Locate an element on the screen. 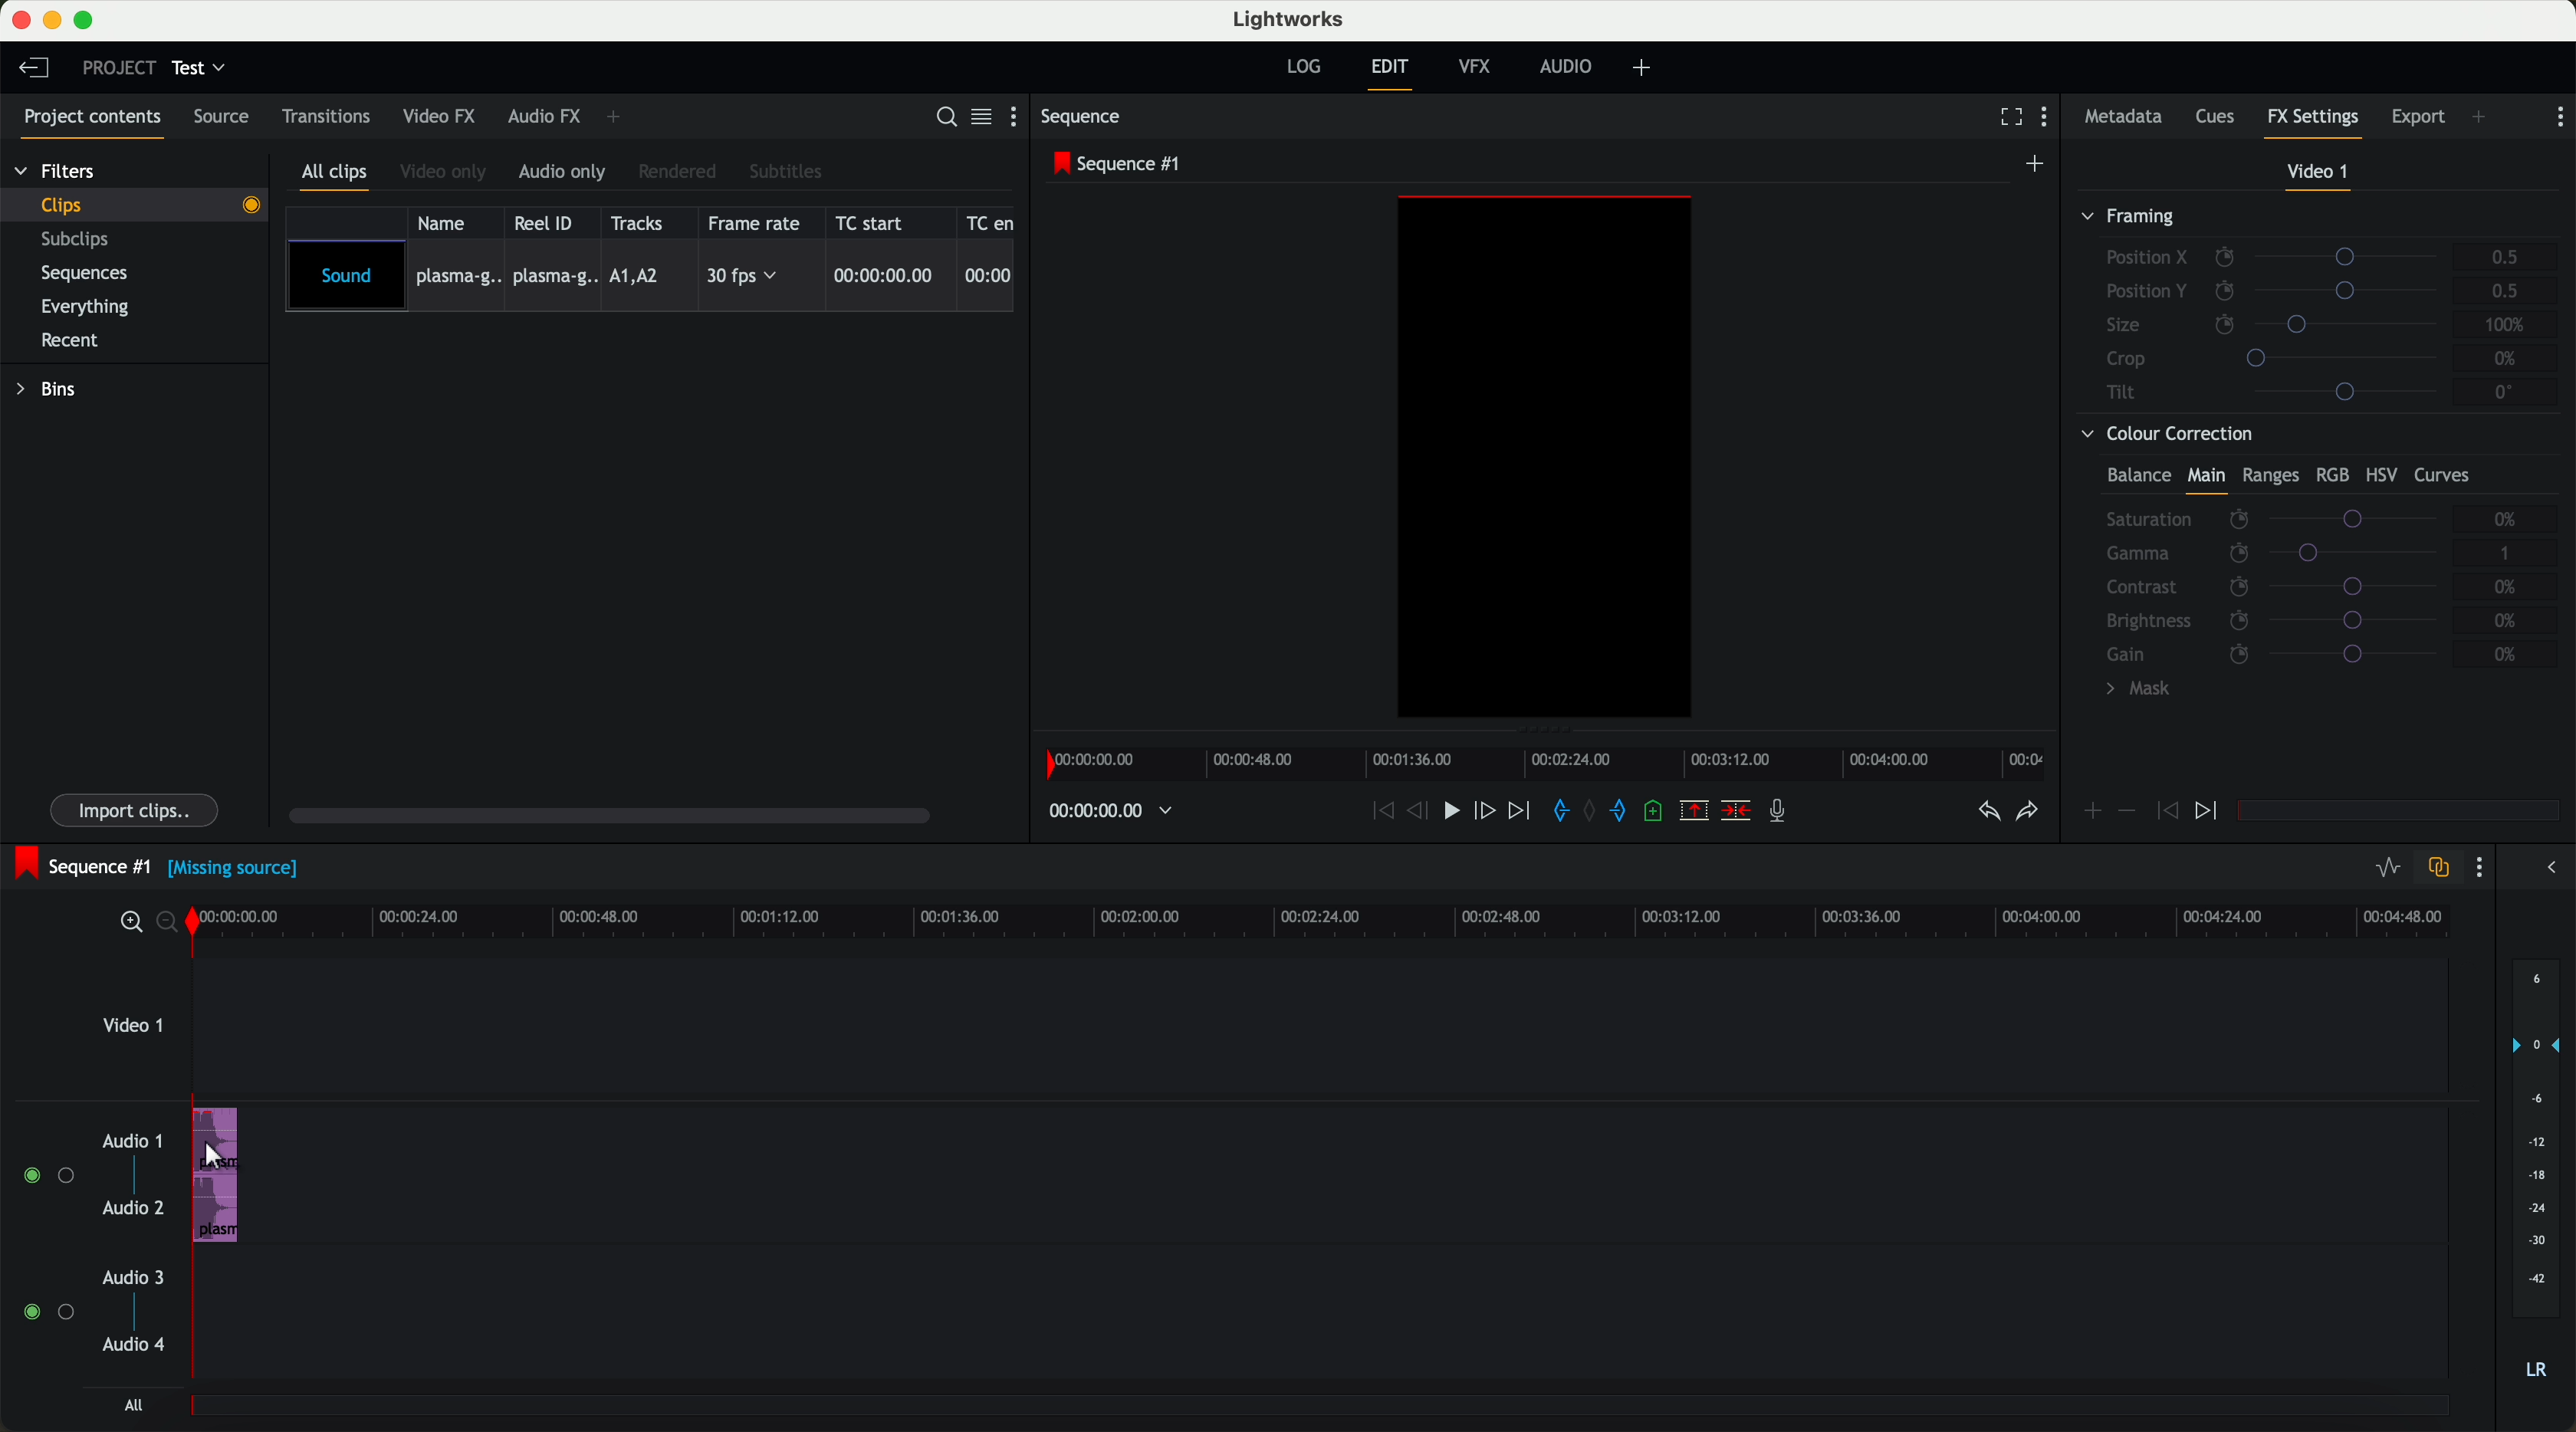 The height and width of the screenshot is (1432, 2576). timer is located at coordinates (1108, 811).